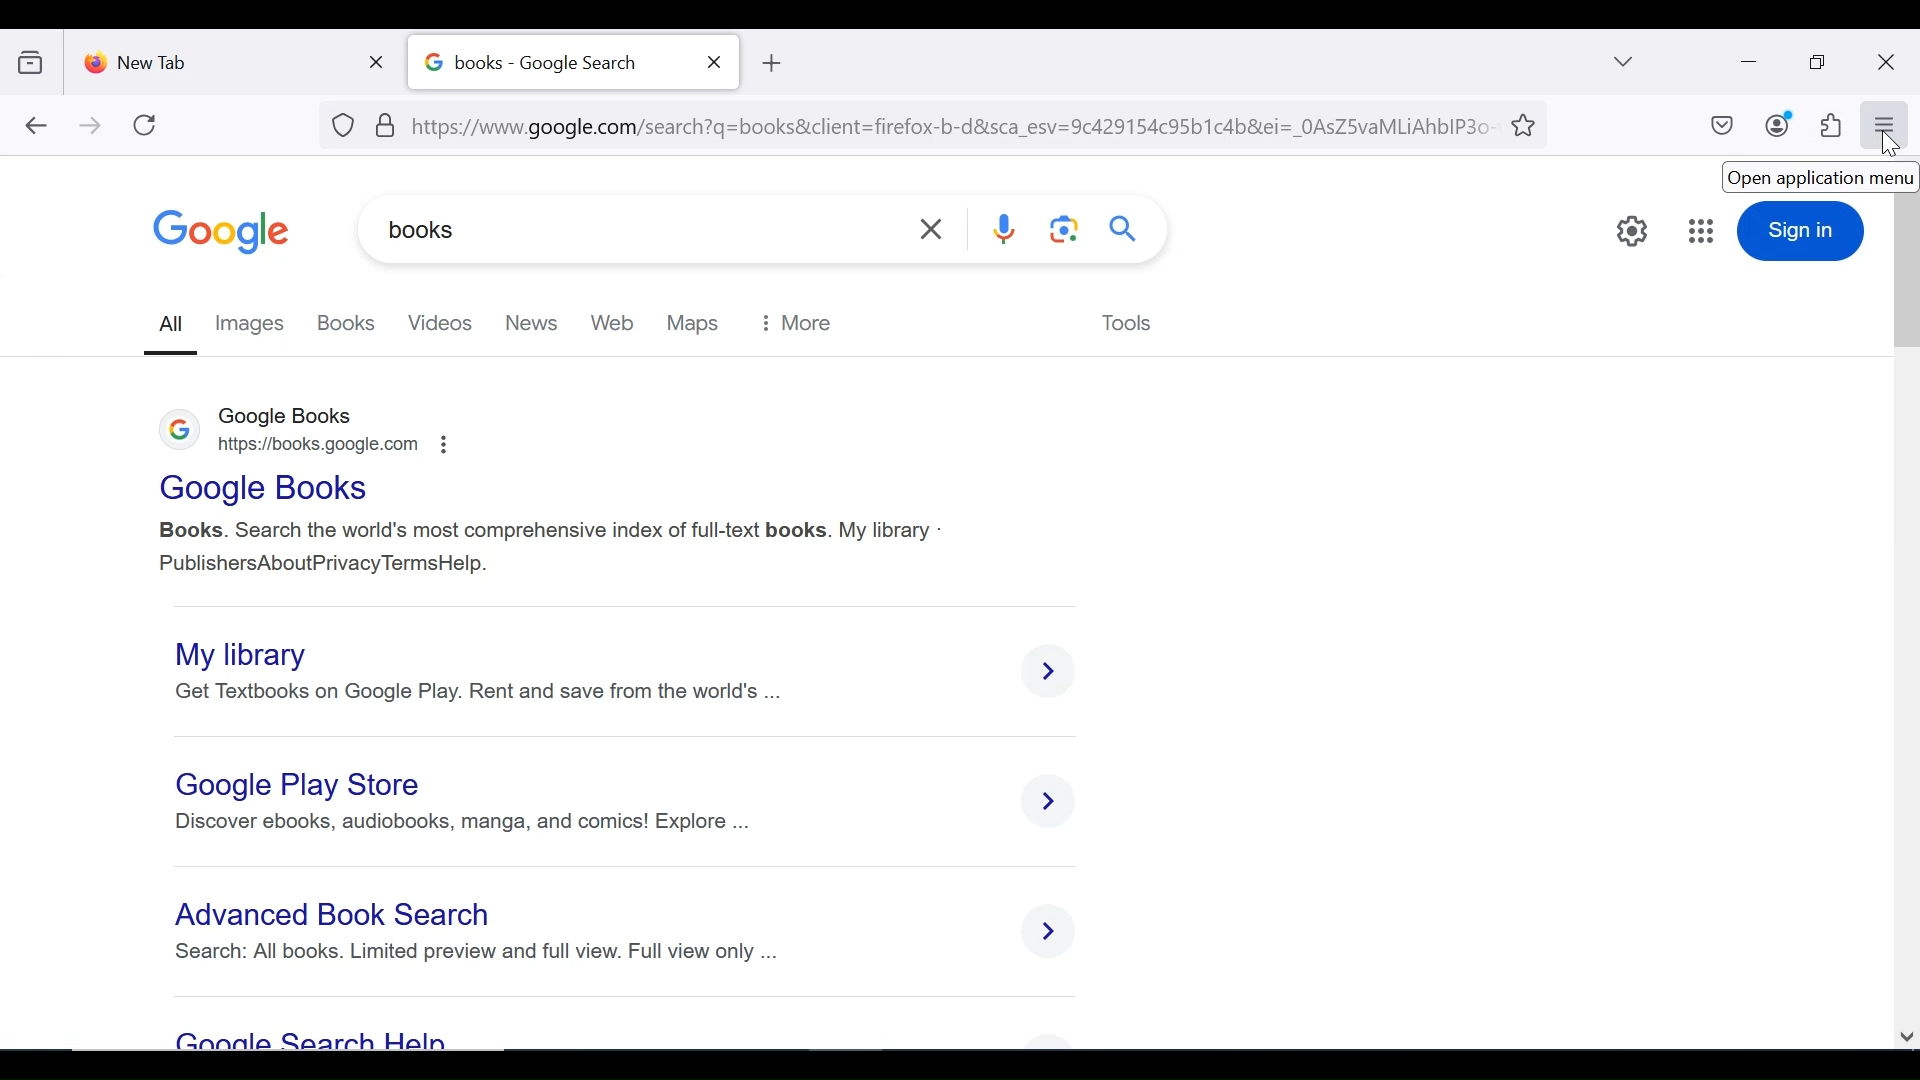 The image size is (1920, 1080). Describe the element at coordinates (1887, 63) in the screenshot. I see `close window` at that location.